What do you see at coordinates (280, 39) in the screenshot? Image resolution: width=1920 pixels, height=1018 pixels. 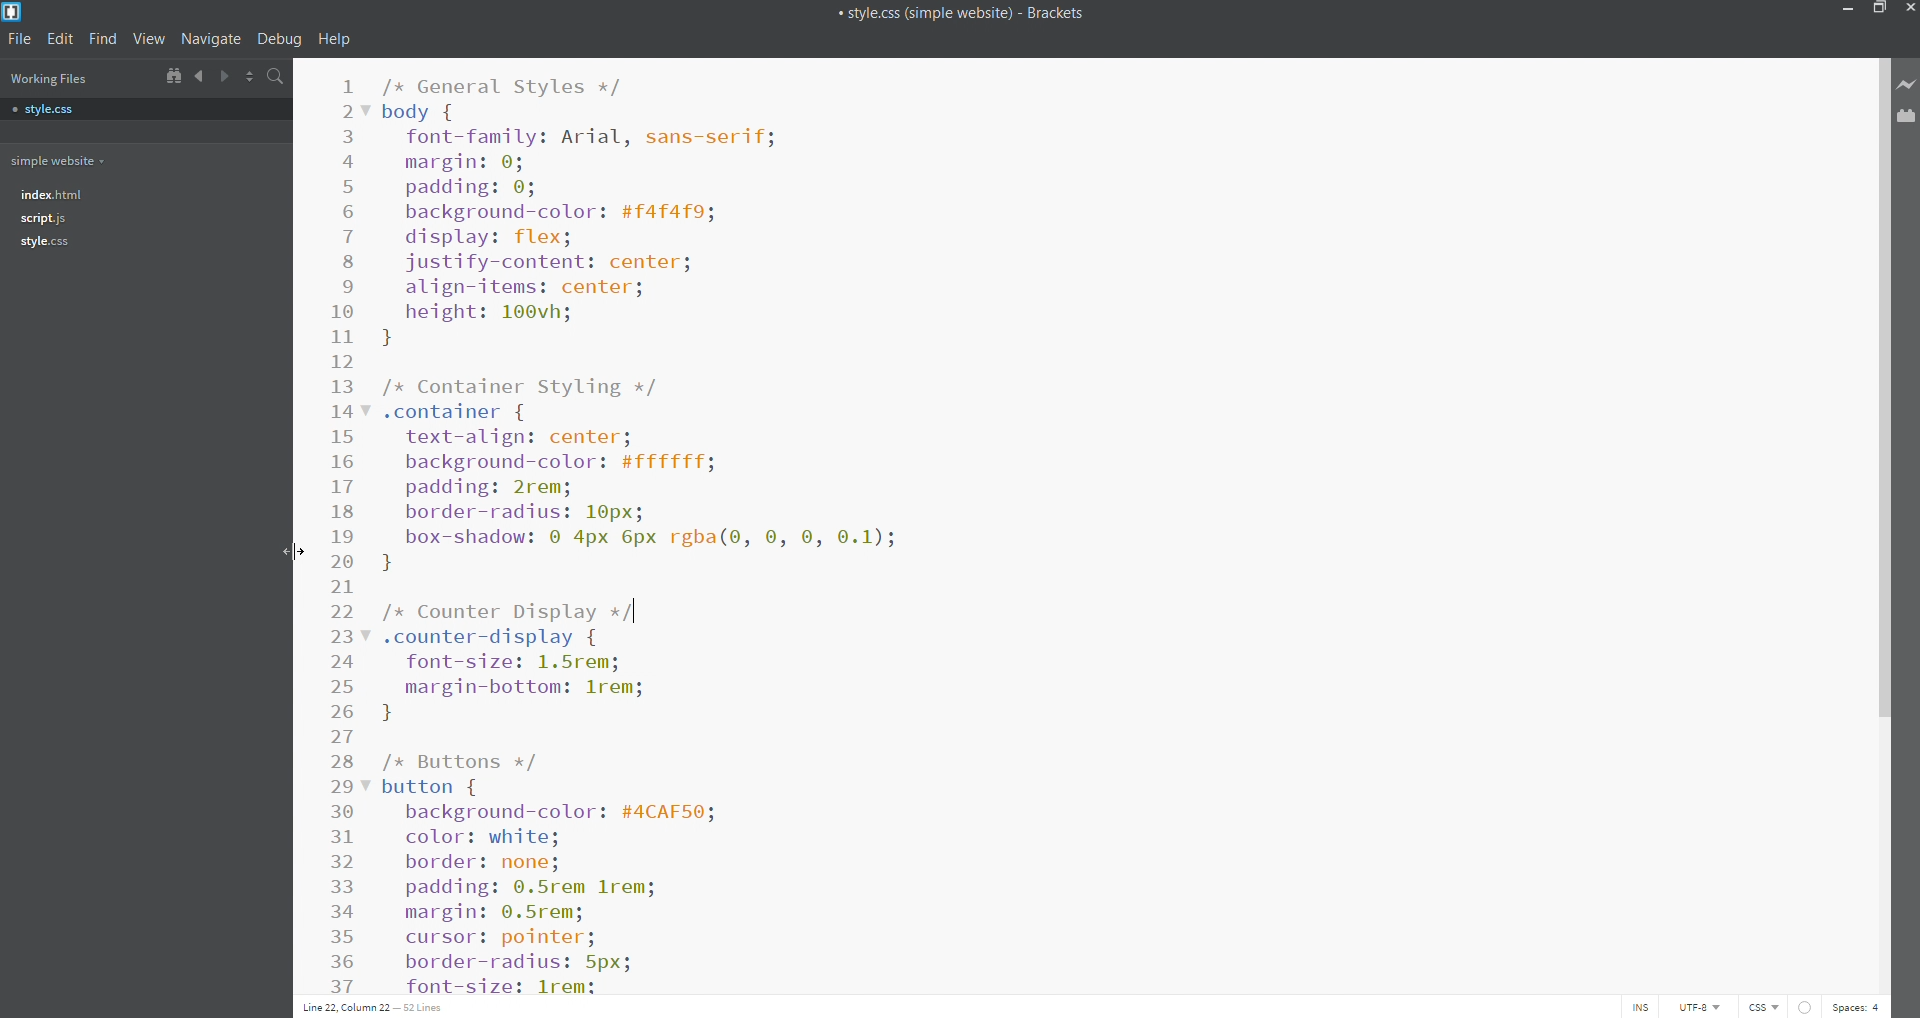 I see `debug` at bounding box center [280, 39].